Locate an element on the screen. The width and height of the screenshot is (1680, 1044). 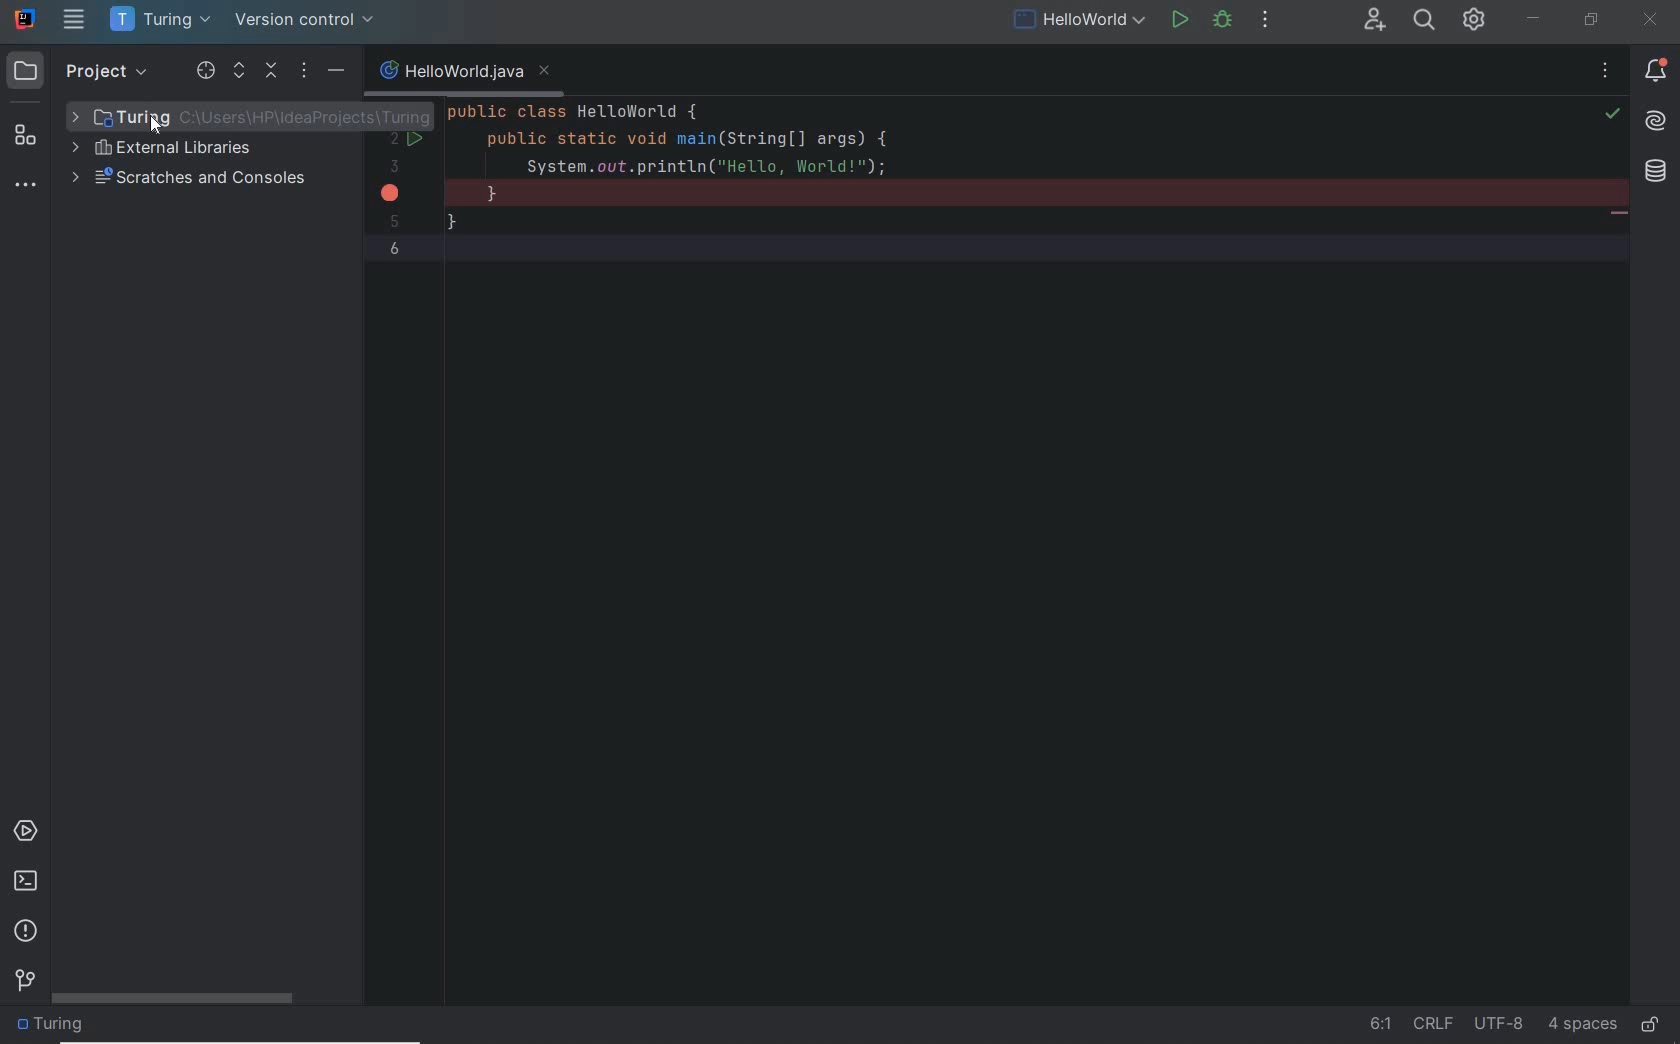
problems is located at coordinates (25, 932).